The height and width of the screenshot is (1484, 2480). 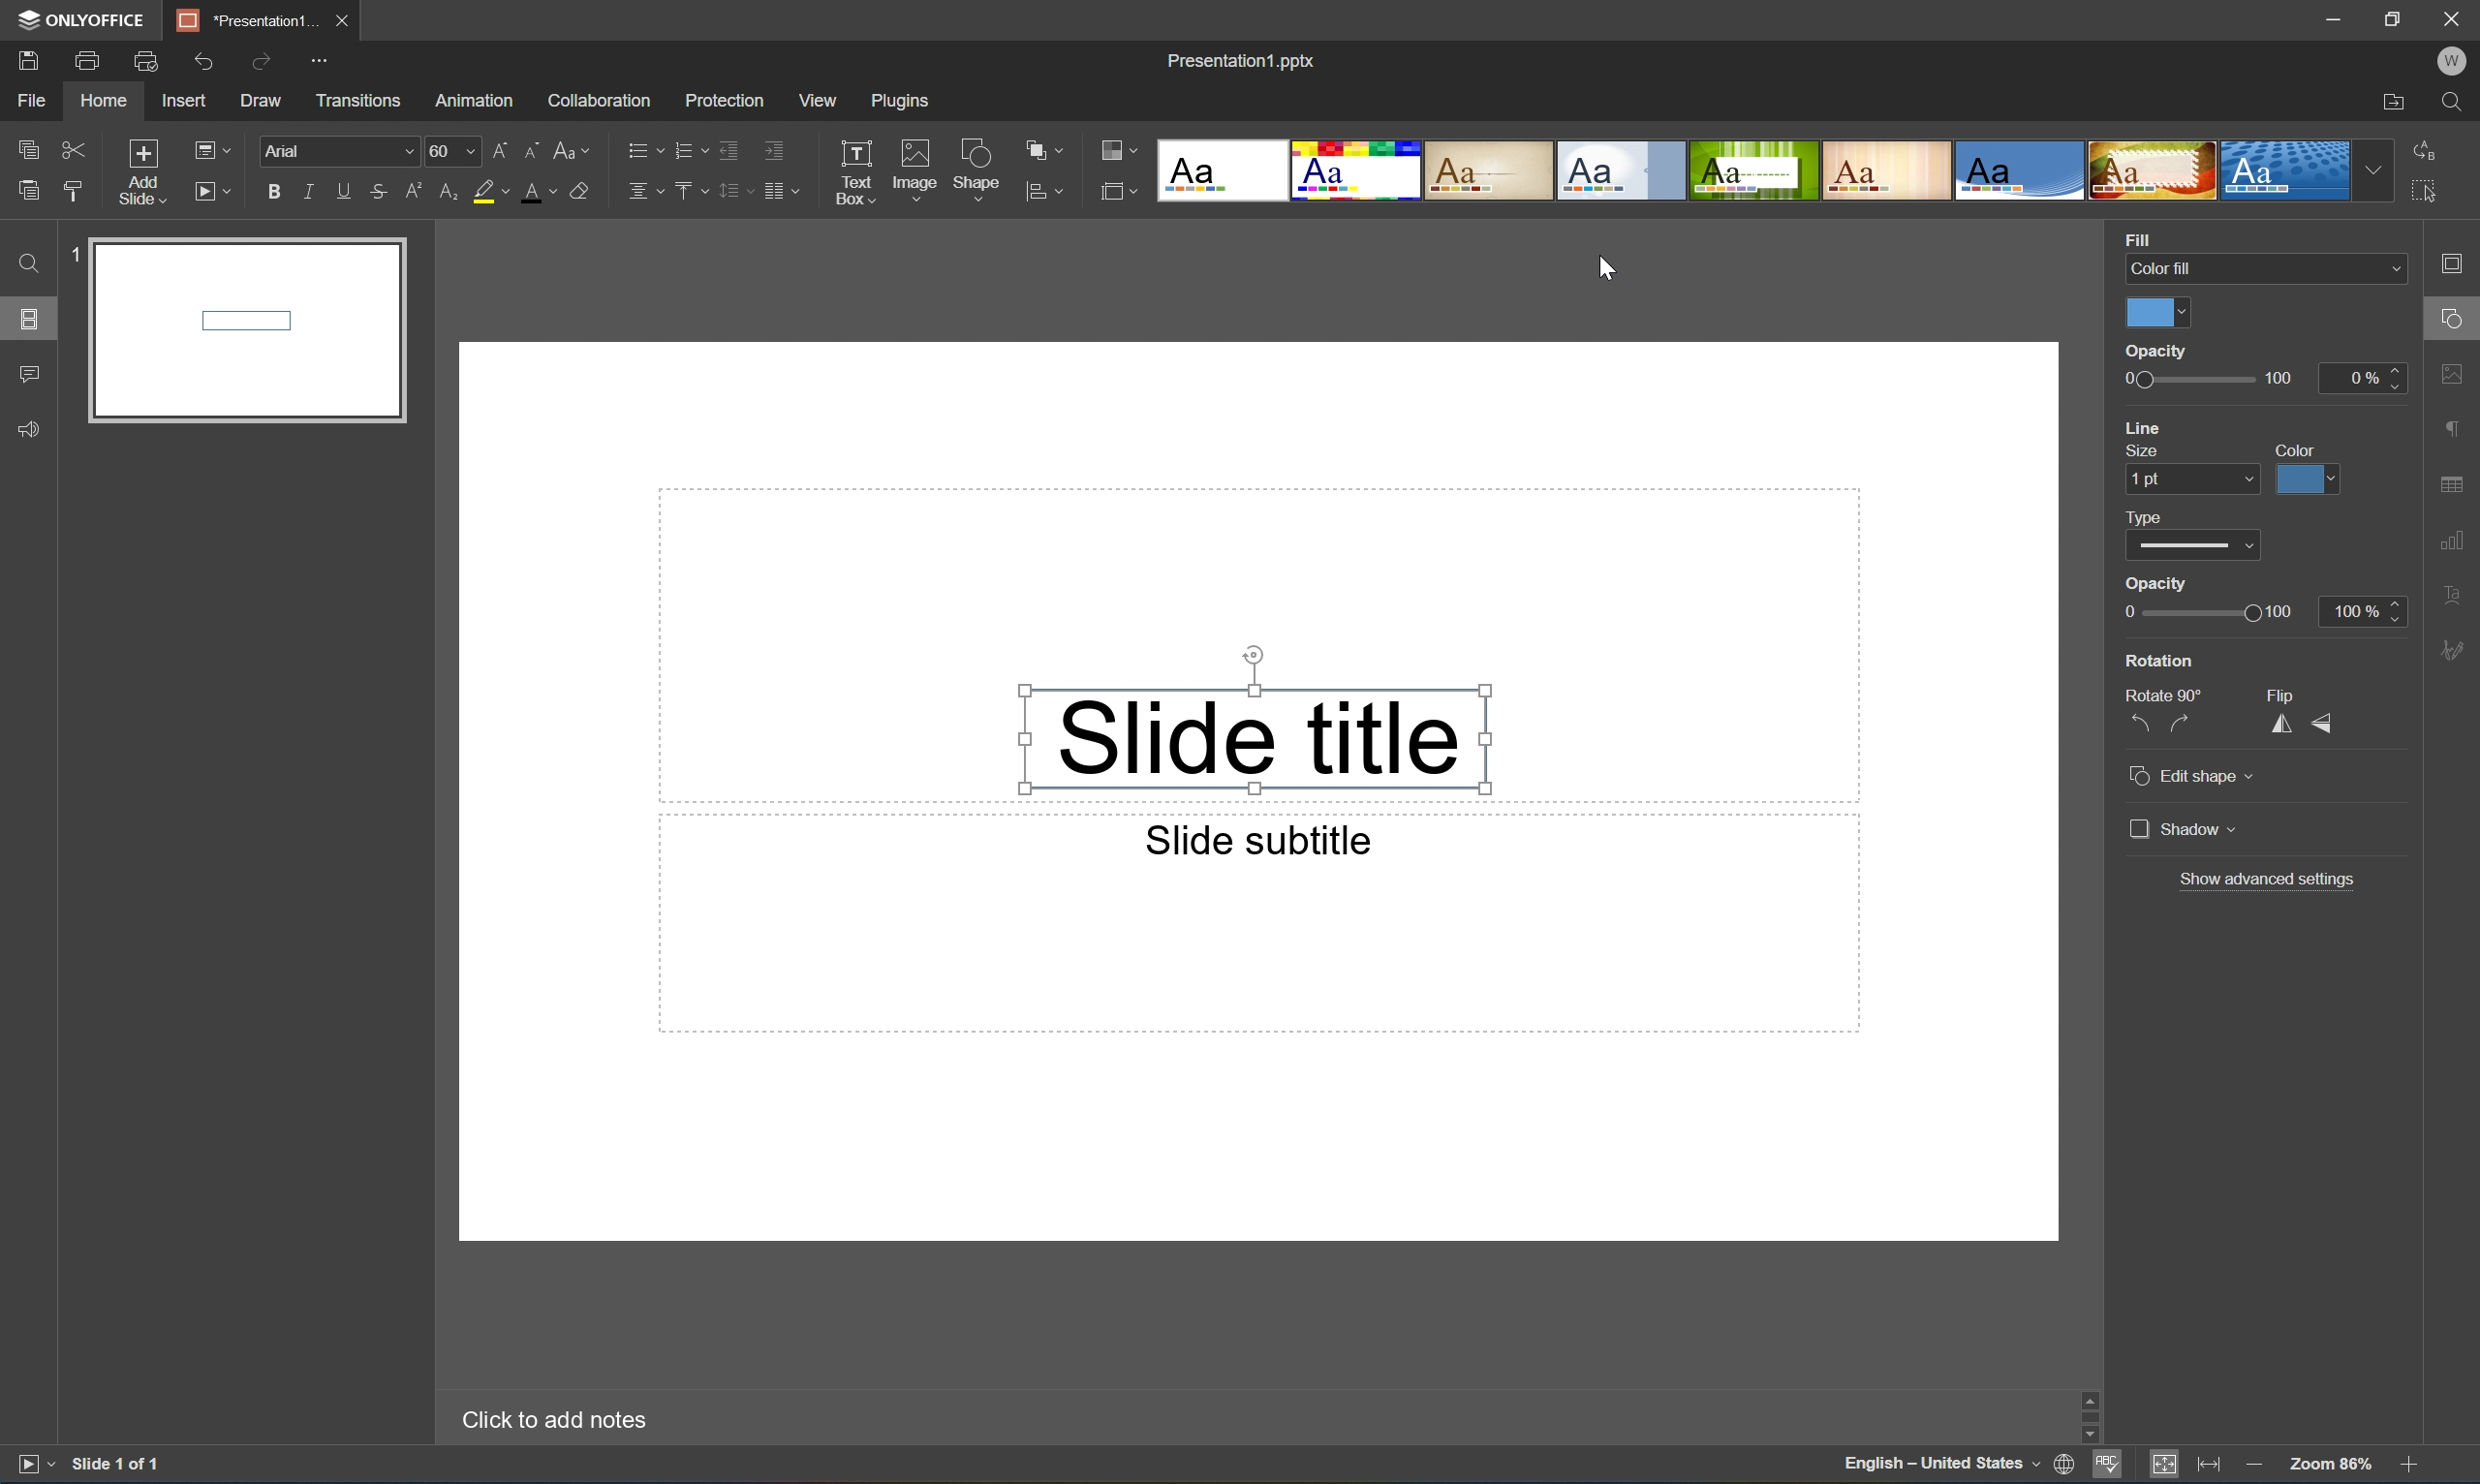 What do you see at coordinates (2158, 661) in the screenshot?
I see `Rotation` at bounding box center [2158, 661].